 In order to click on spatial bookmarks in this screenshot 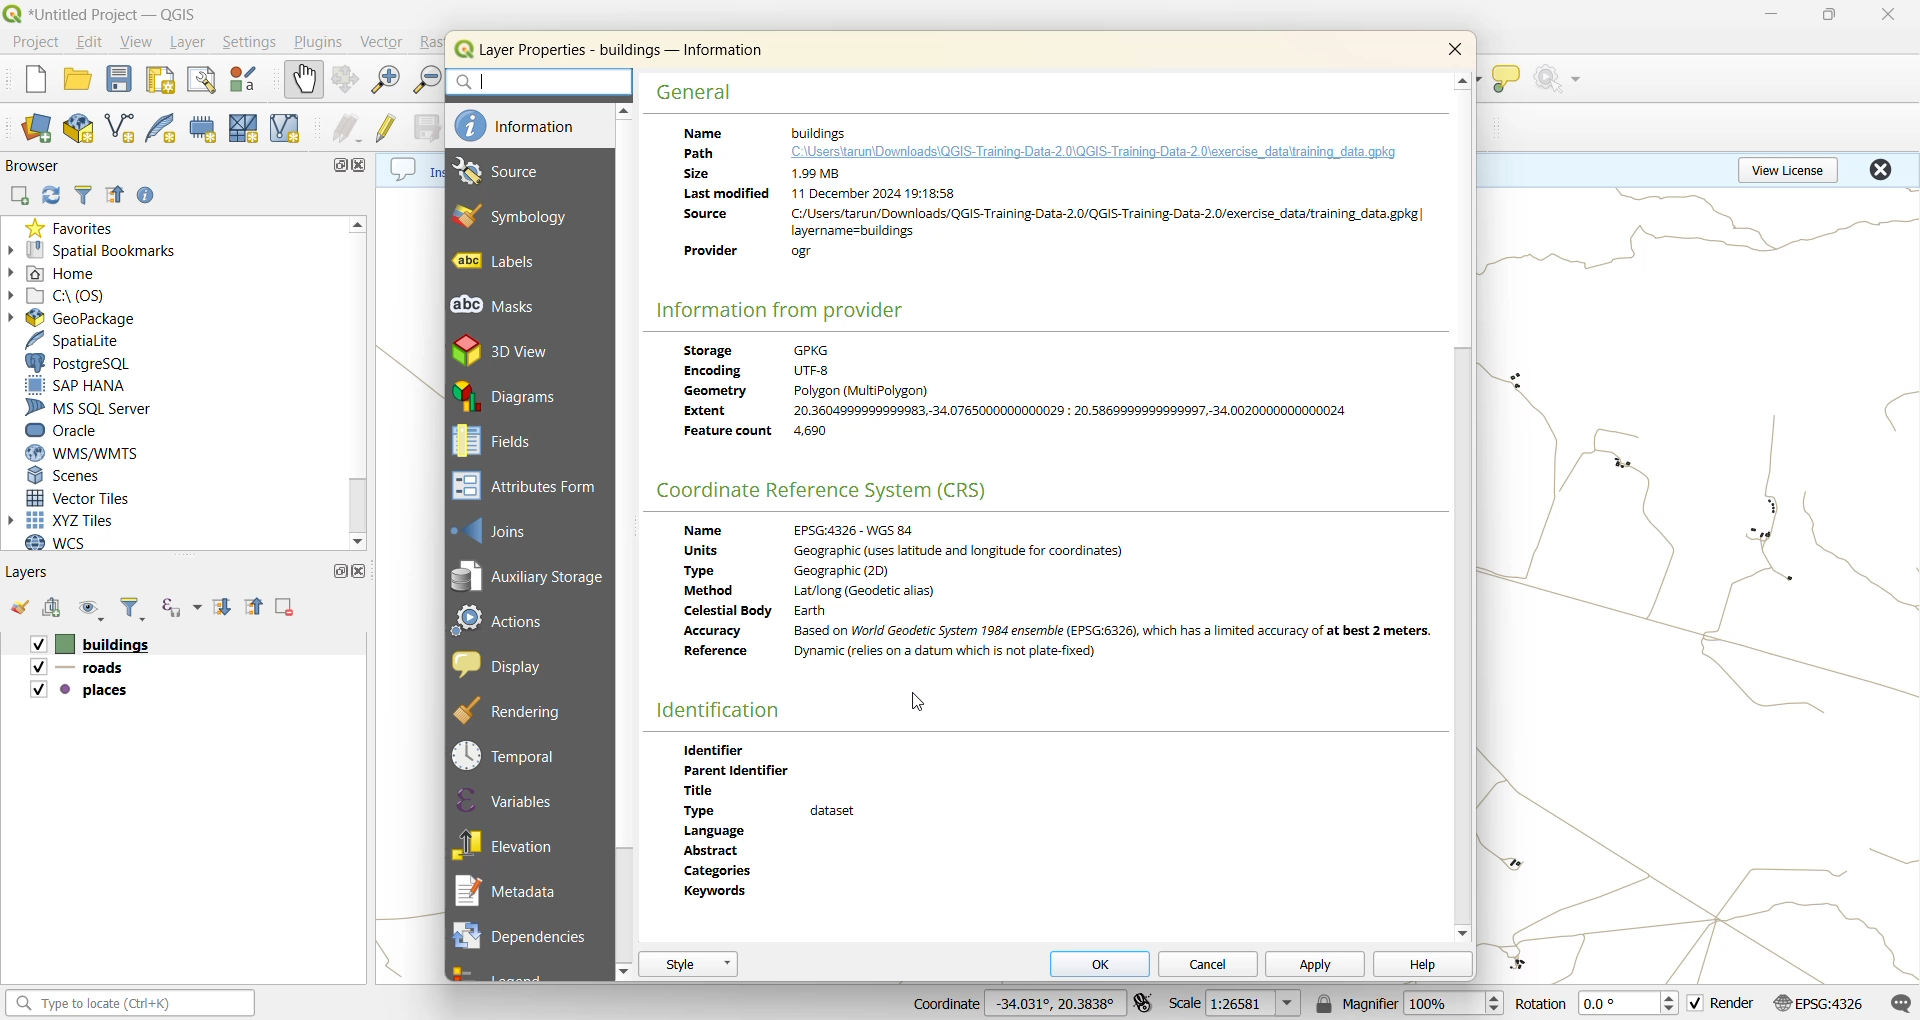, I will do `click(112, 249)`.